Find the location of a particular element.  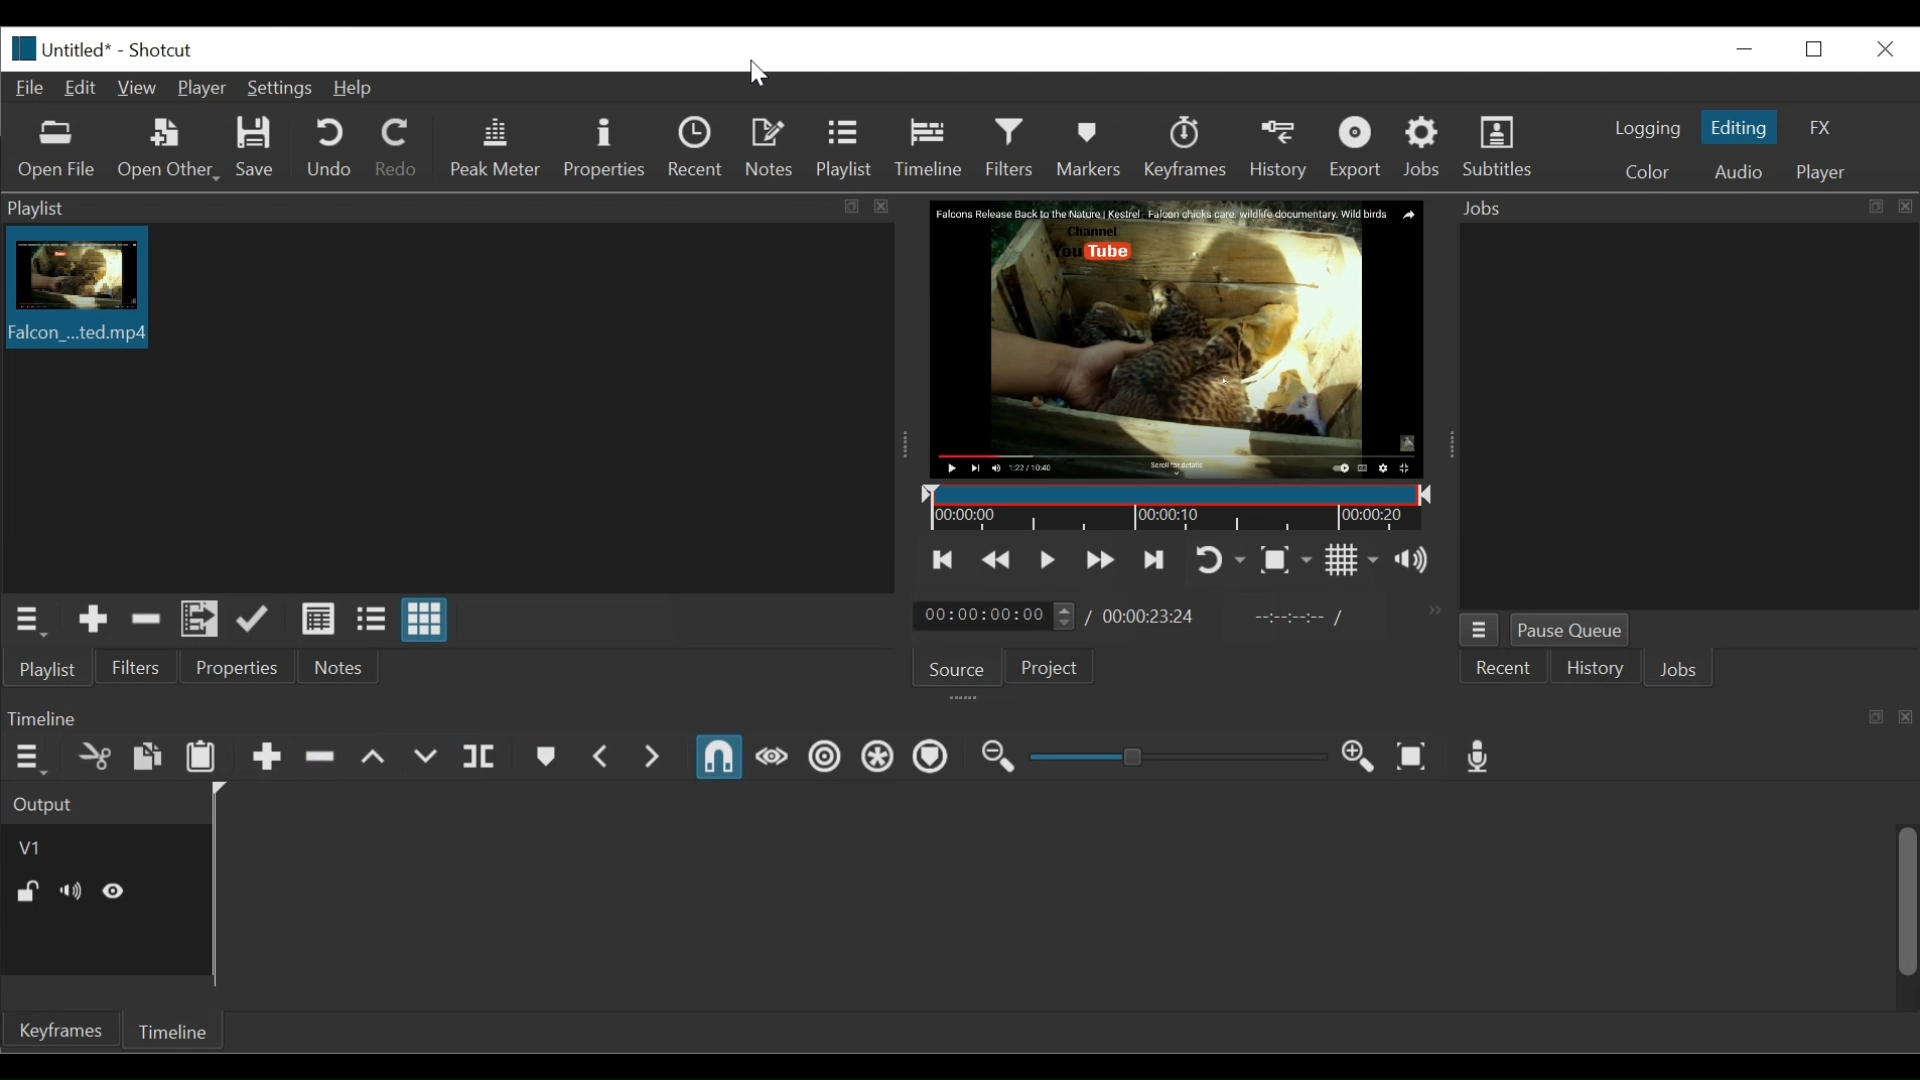

View is located at coordinates (137, 87).